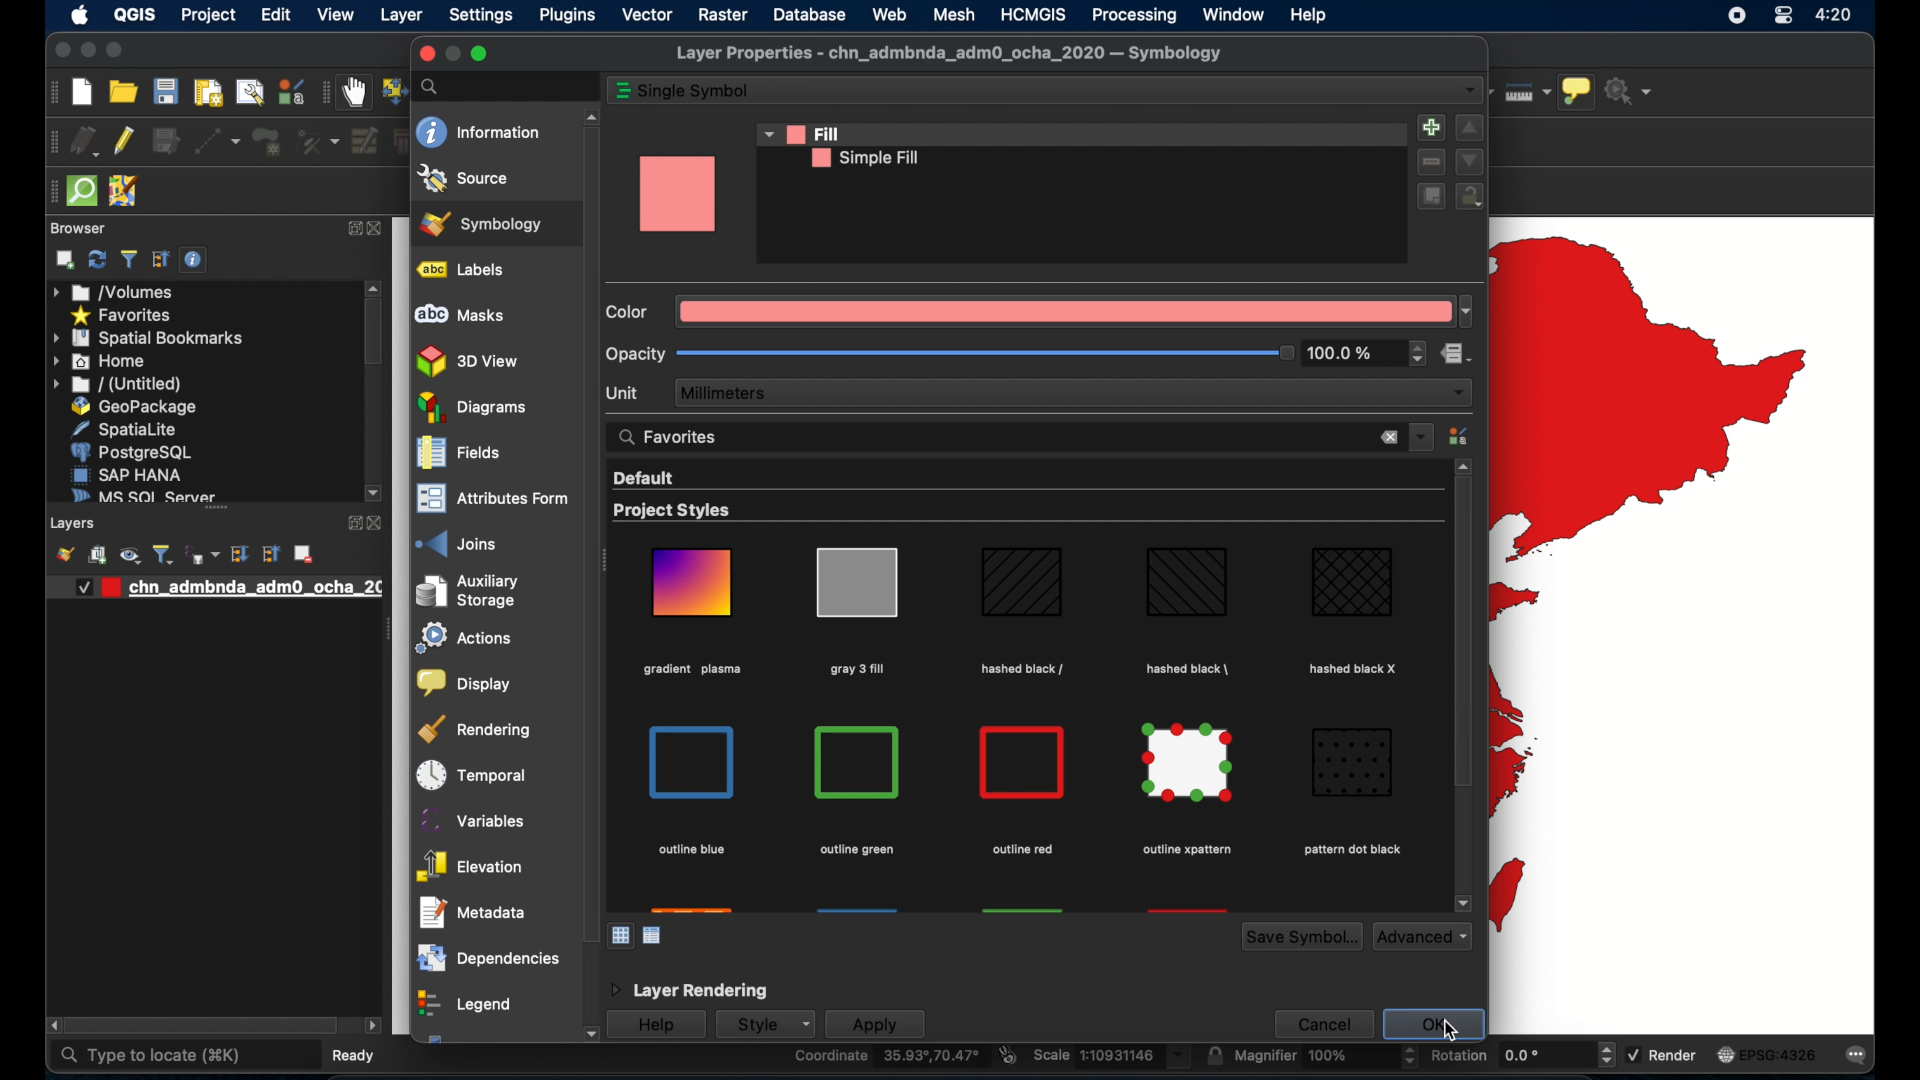  I want to click on open project , so click(122, 92).